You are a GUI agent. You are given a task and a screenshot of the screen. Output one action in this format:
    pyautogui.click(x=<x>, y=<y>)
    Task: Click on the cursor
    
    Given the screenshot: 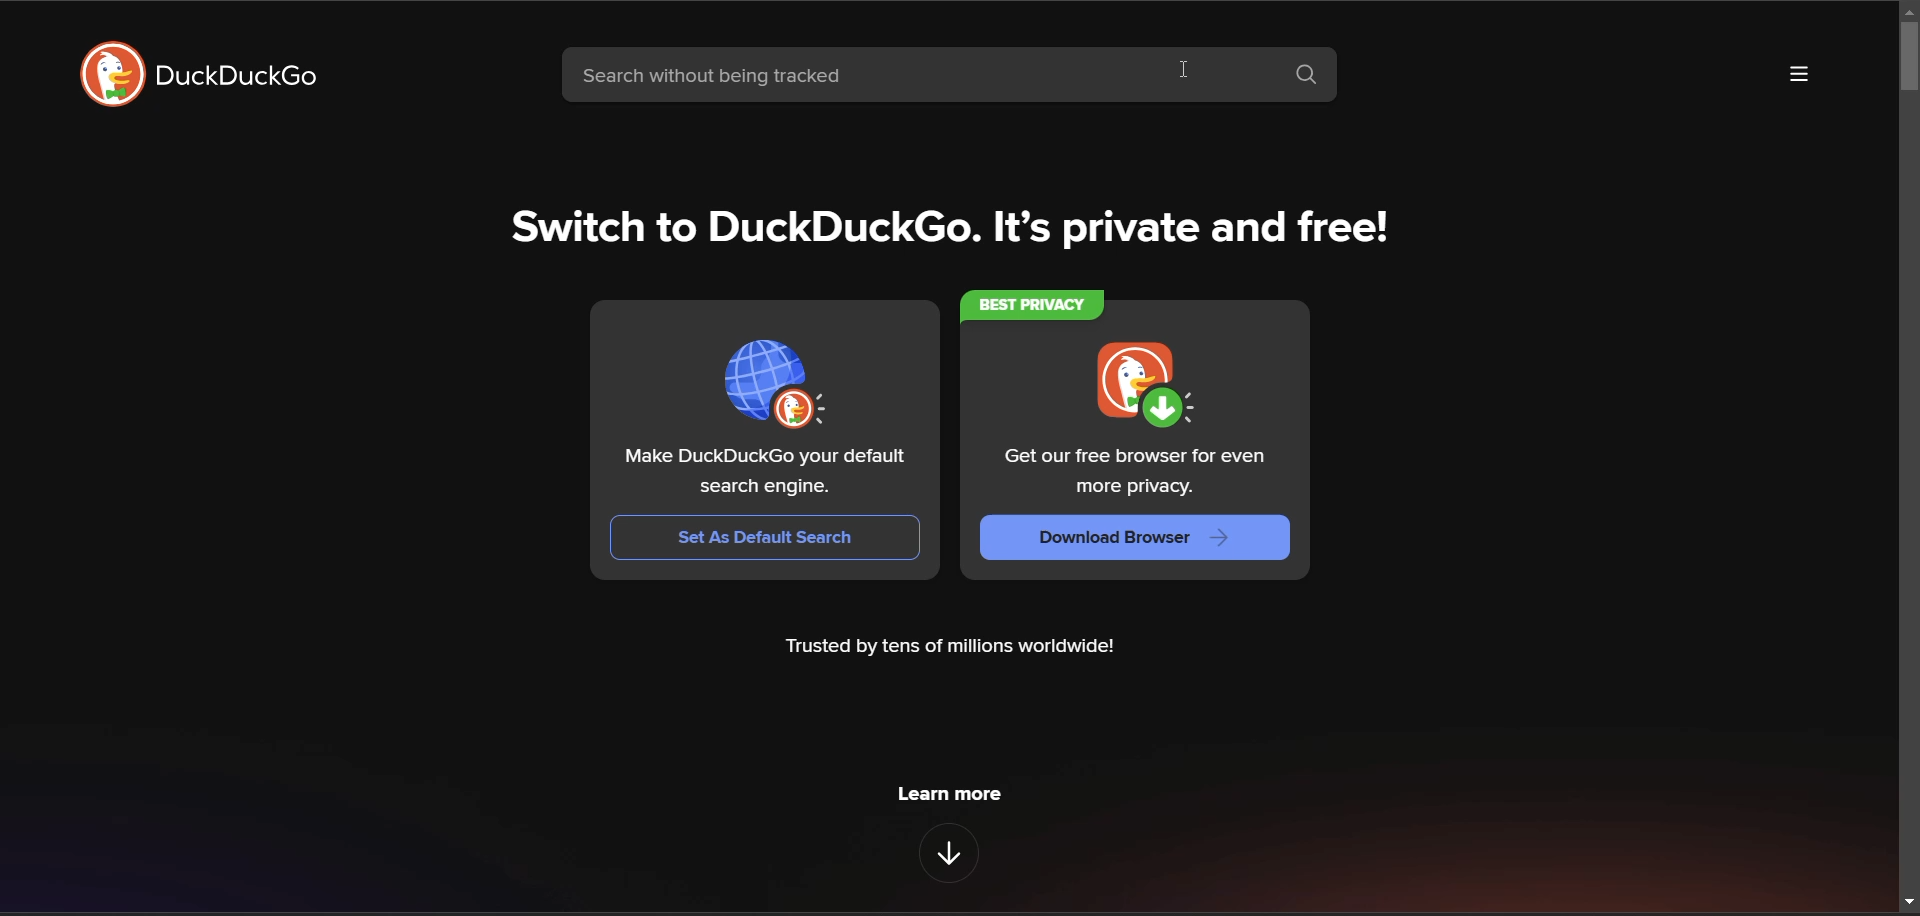 What is the action you would take?
    pyautogui.click(x=1182, y=70)
    